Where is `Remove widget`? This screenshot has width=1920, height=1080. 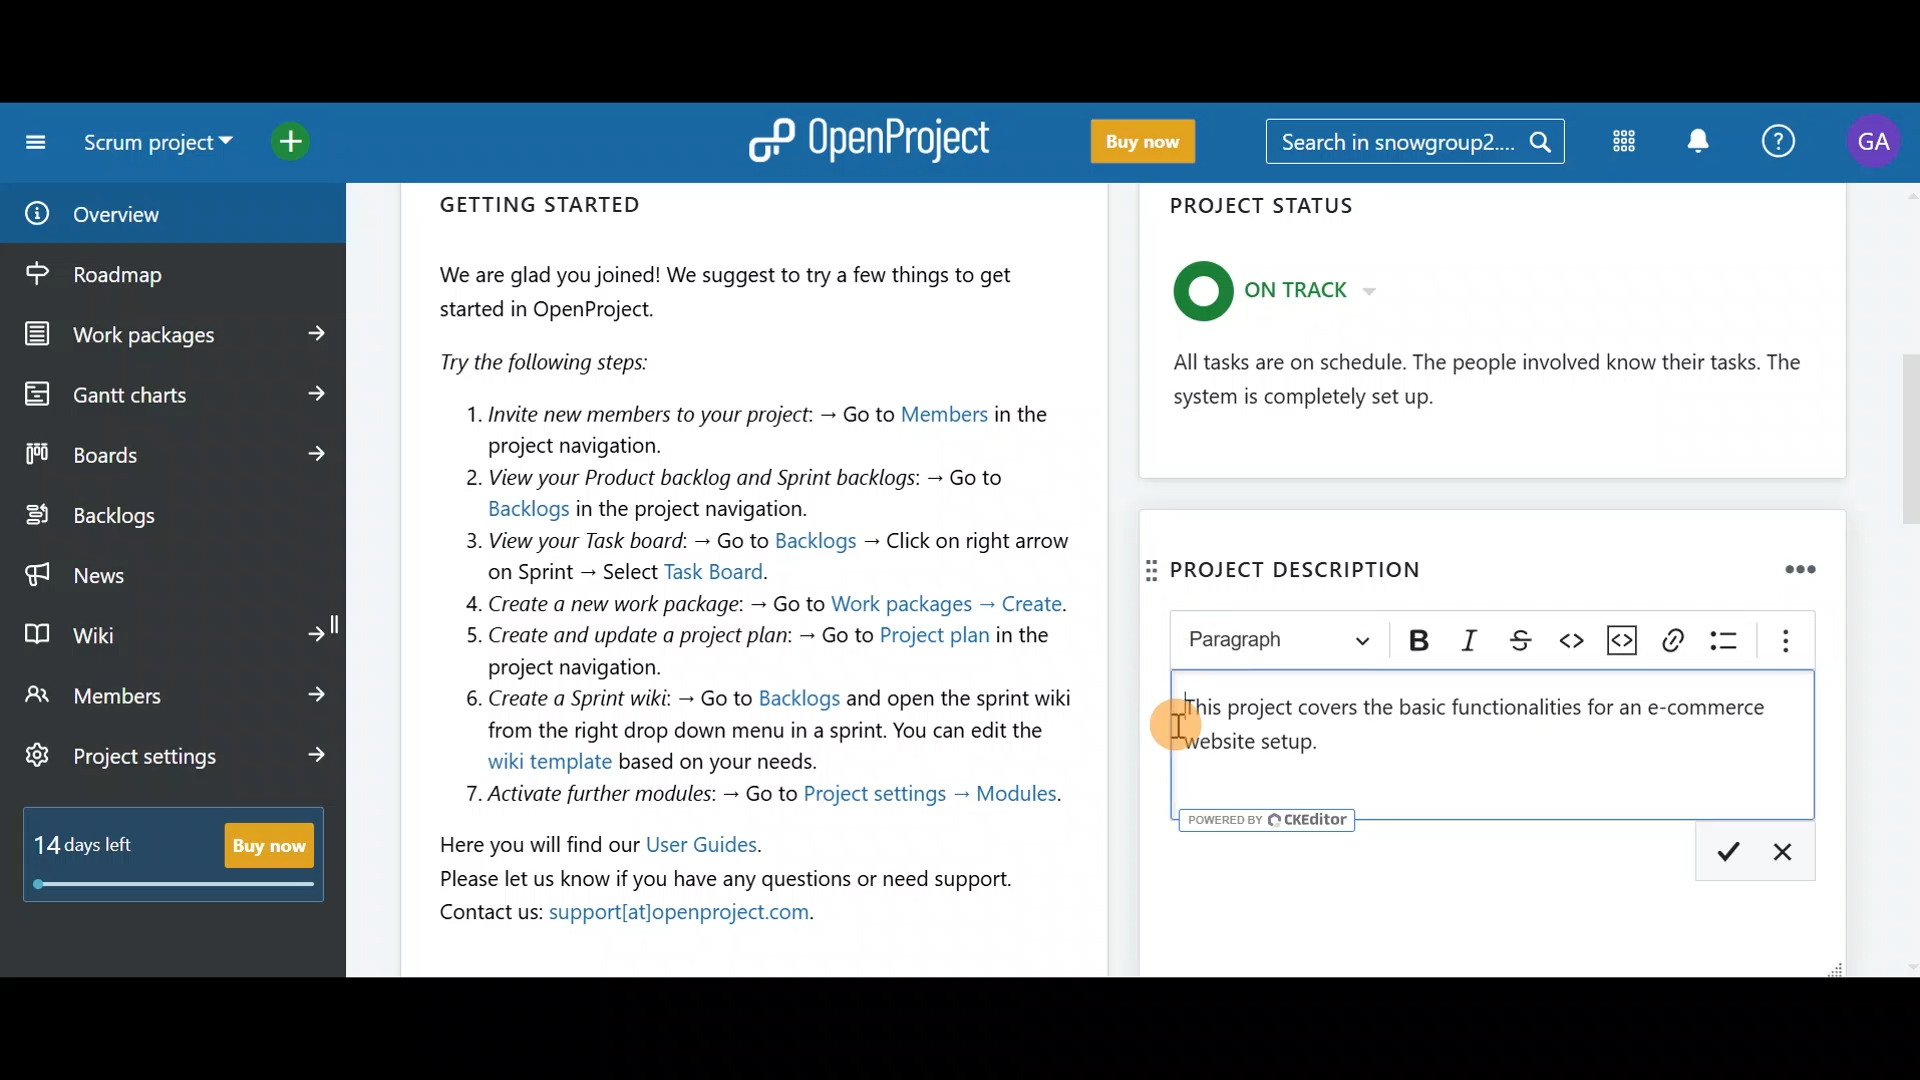
Remove widget is located at coordinates (1806, 572).